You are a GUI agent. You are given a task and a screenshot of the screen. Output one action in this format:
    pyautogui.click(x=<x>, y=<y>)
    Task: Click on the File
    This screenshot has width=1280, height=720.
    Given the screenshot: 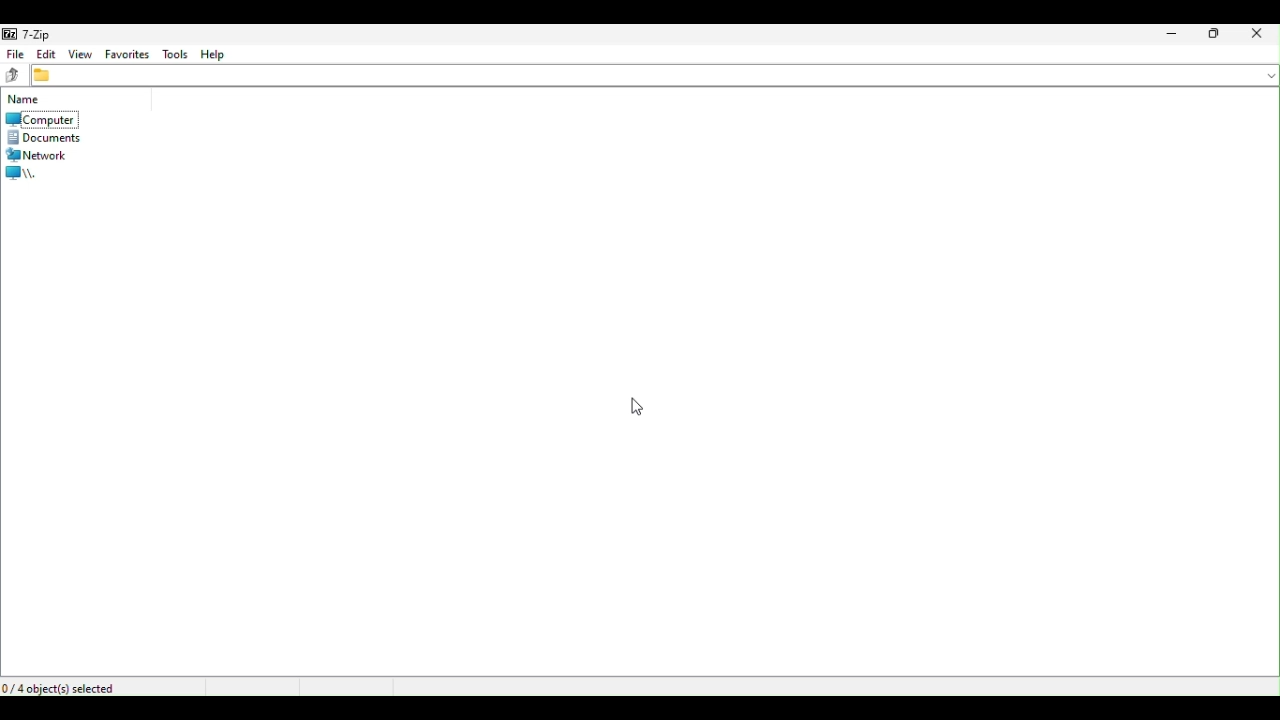 What is the action you would take?
    pyautogui.click(x=13, y=54)
    